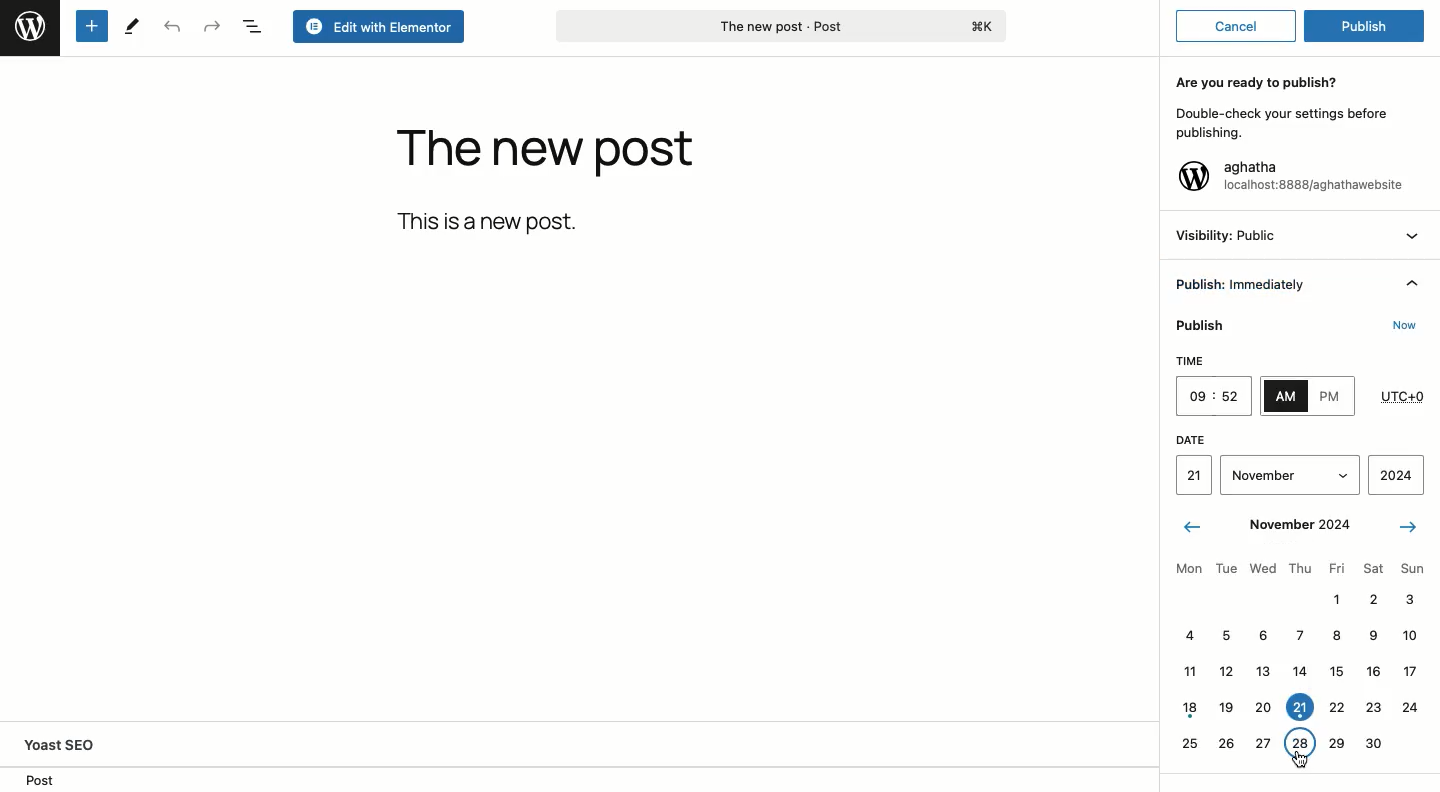 The width and height of the screenshot is (1440, 792). Describe the element at coordinates (1193, 176) in the screenshot. I see `Wordpress logo` at that location.